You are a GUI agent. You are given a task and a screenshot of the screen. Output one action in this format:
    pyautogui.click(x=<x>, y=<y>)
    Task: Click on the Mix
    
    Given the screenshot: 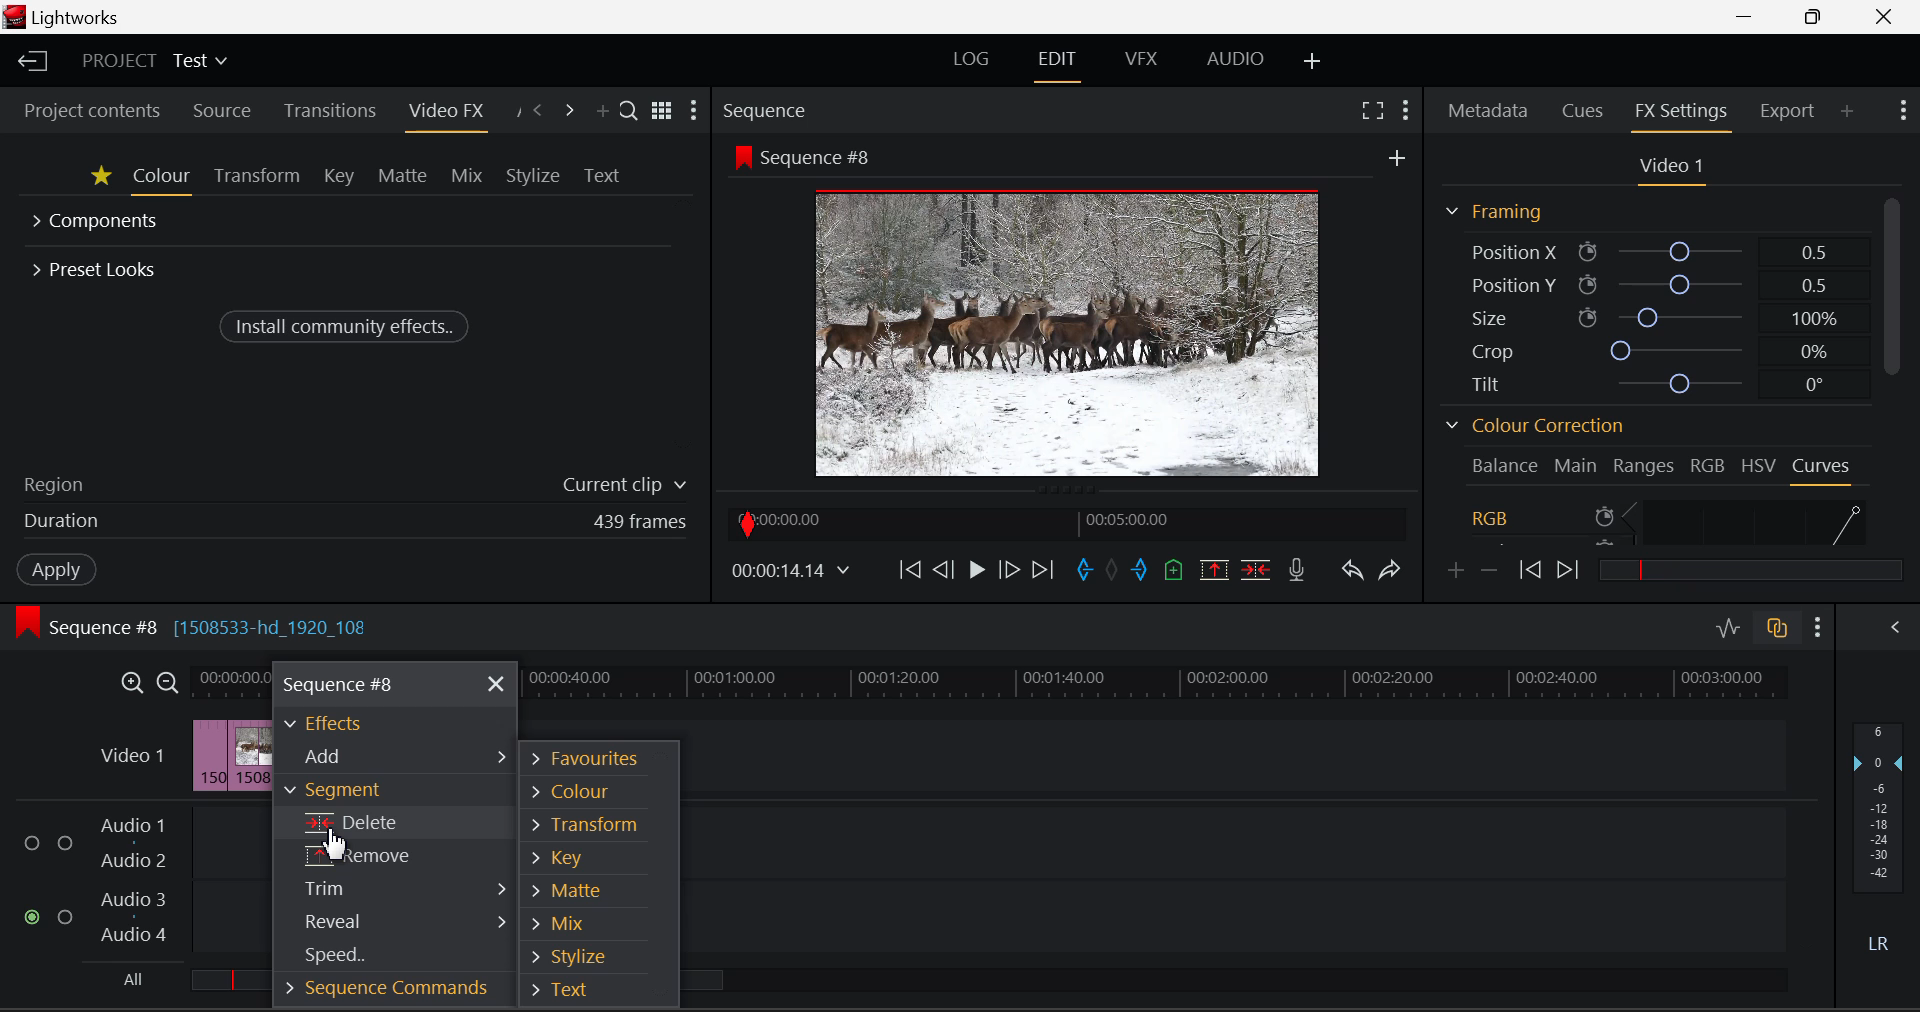 What is the action you would take?
    pyautogui.click(x=468, y=177)
    